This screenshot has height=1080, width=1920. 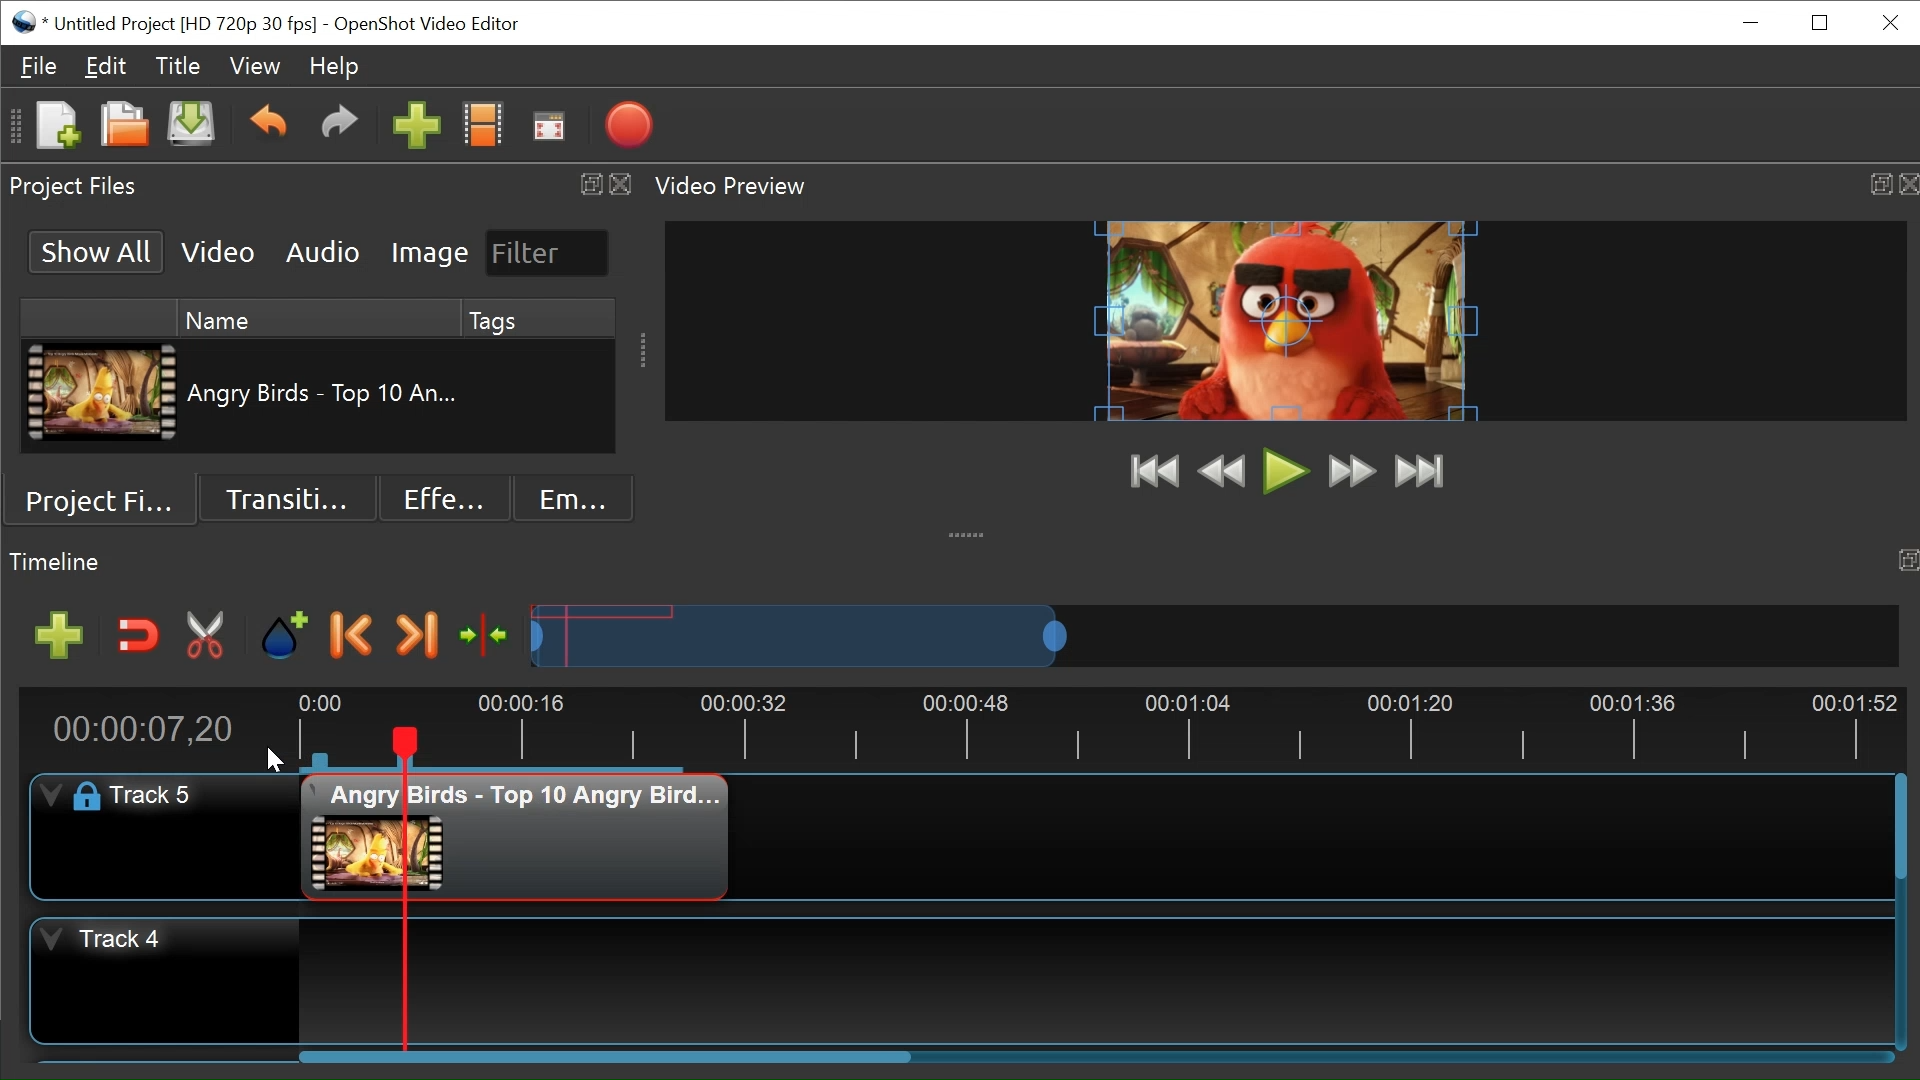 I want to click on View, so click(x=254, y=68).